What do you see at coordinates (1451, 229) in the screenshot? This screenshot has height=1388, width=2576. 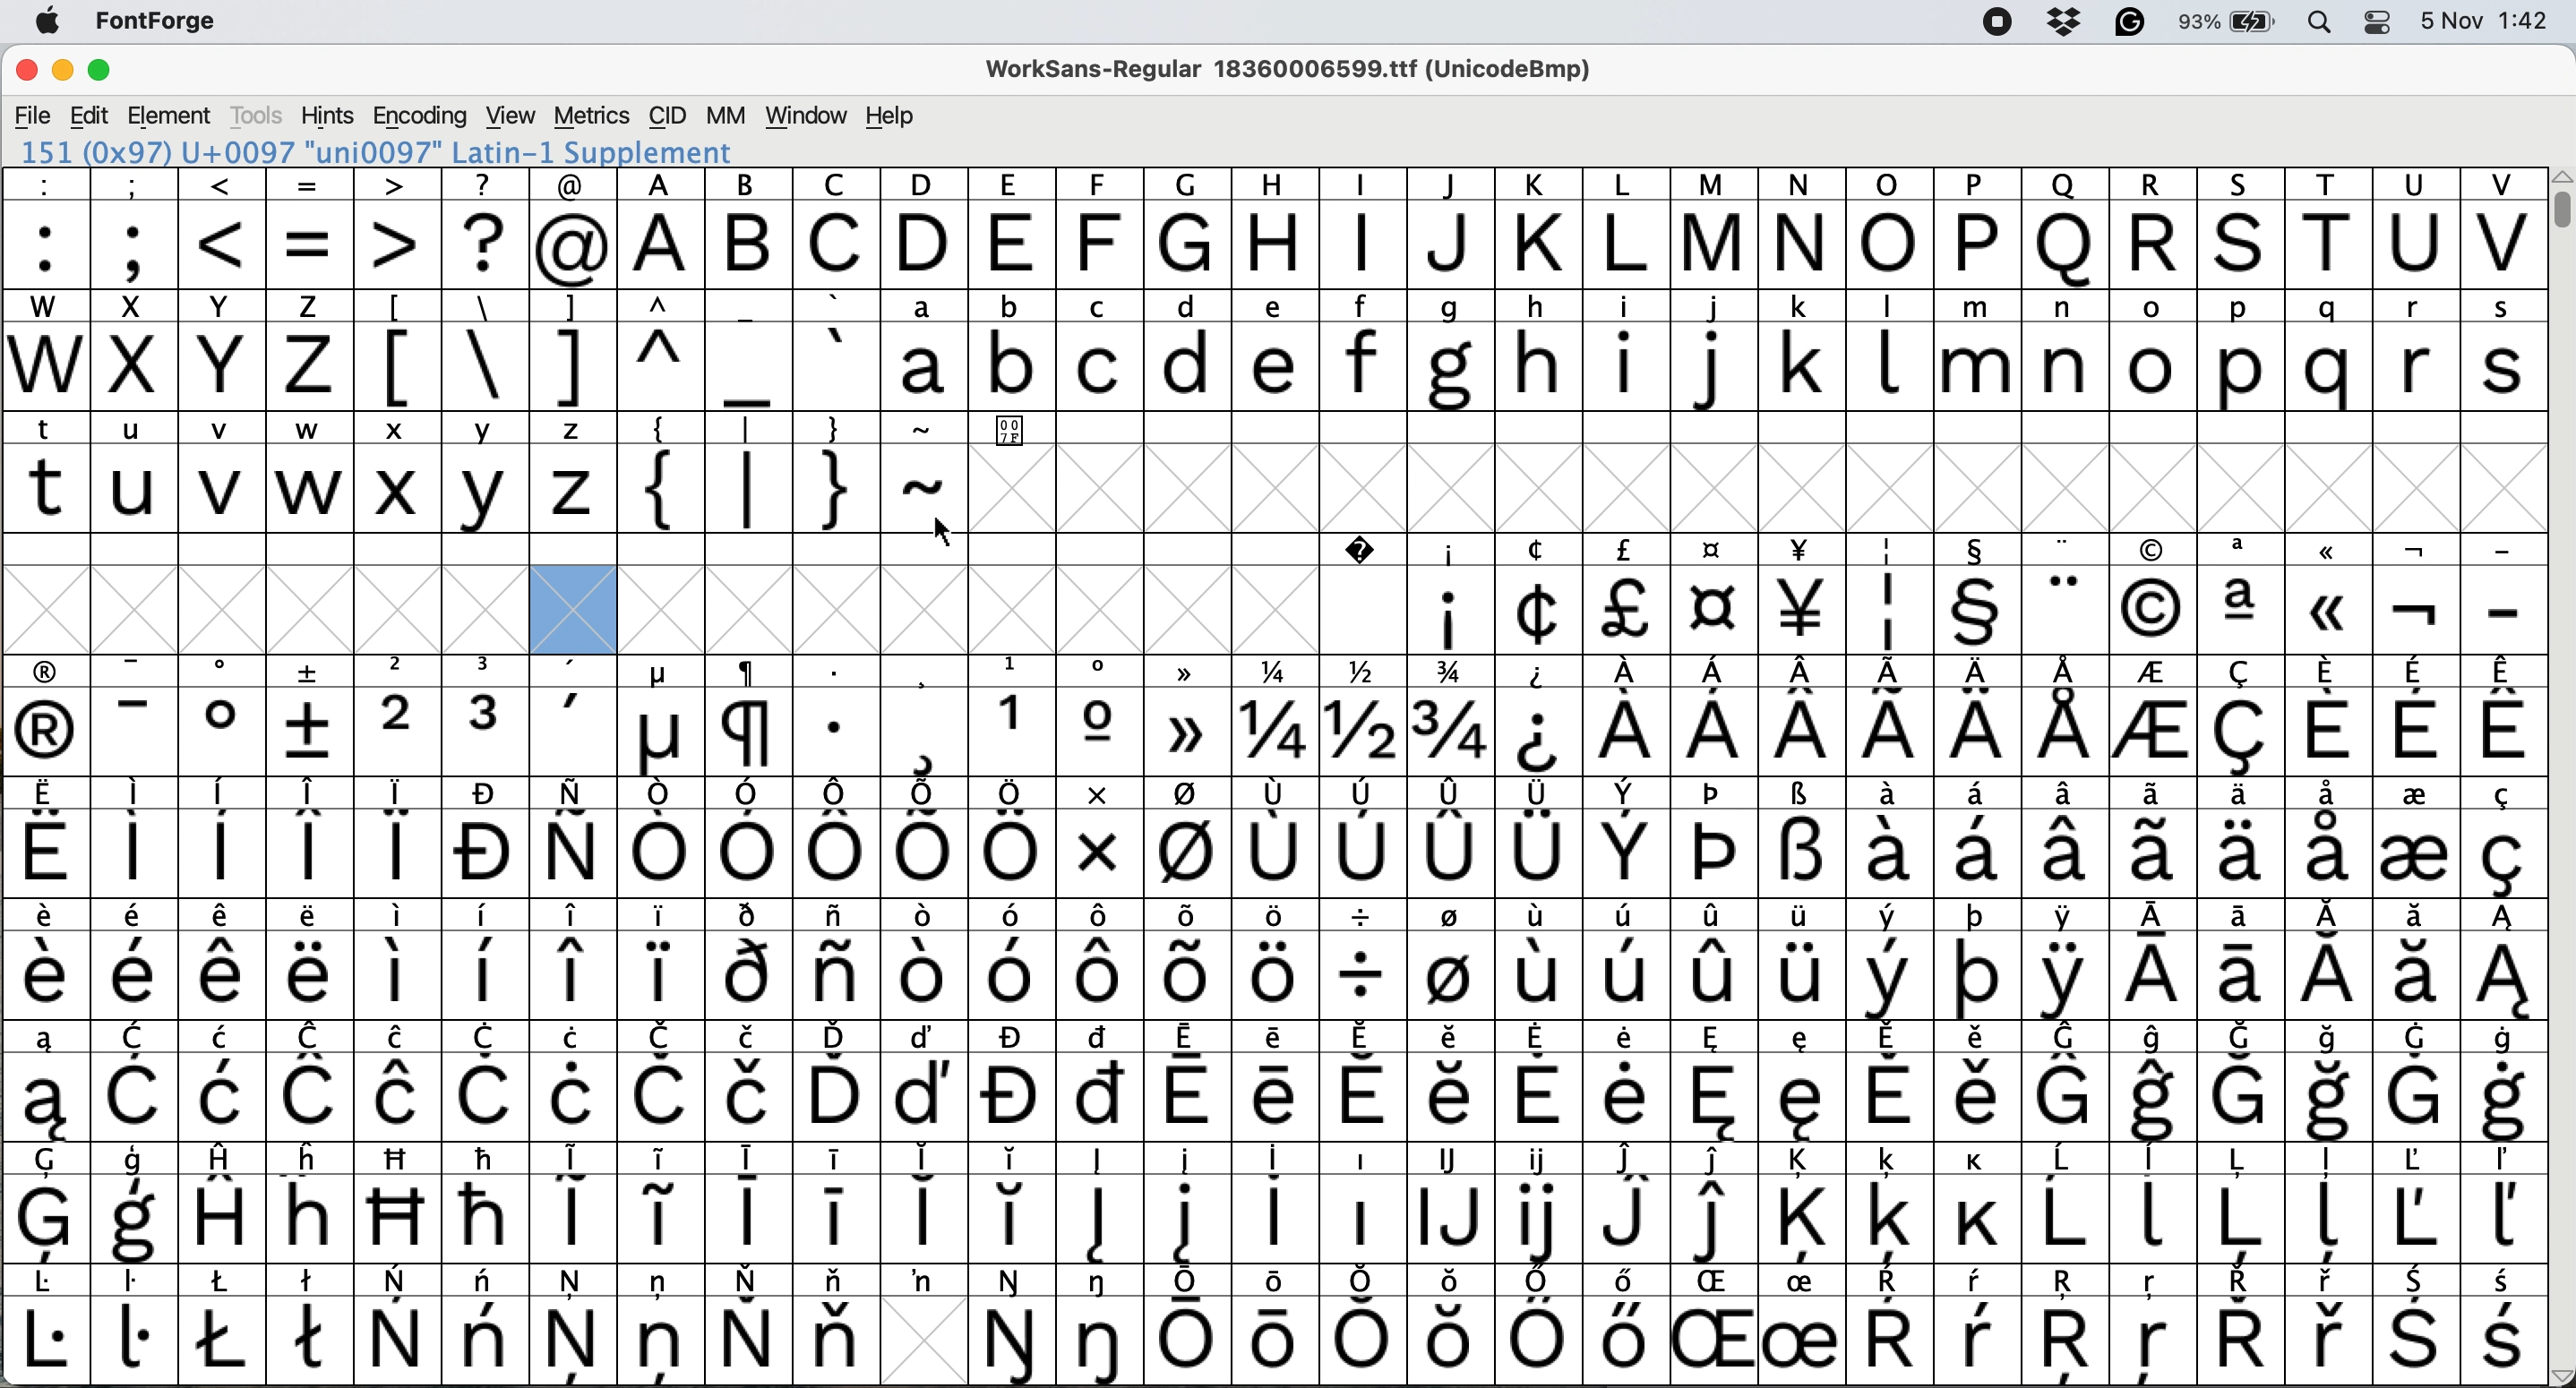 I see `J` at bounding box center [1451, 229].